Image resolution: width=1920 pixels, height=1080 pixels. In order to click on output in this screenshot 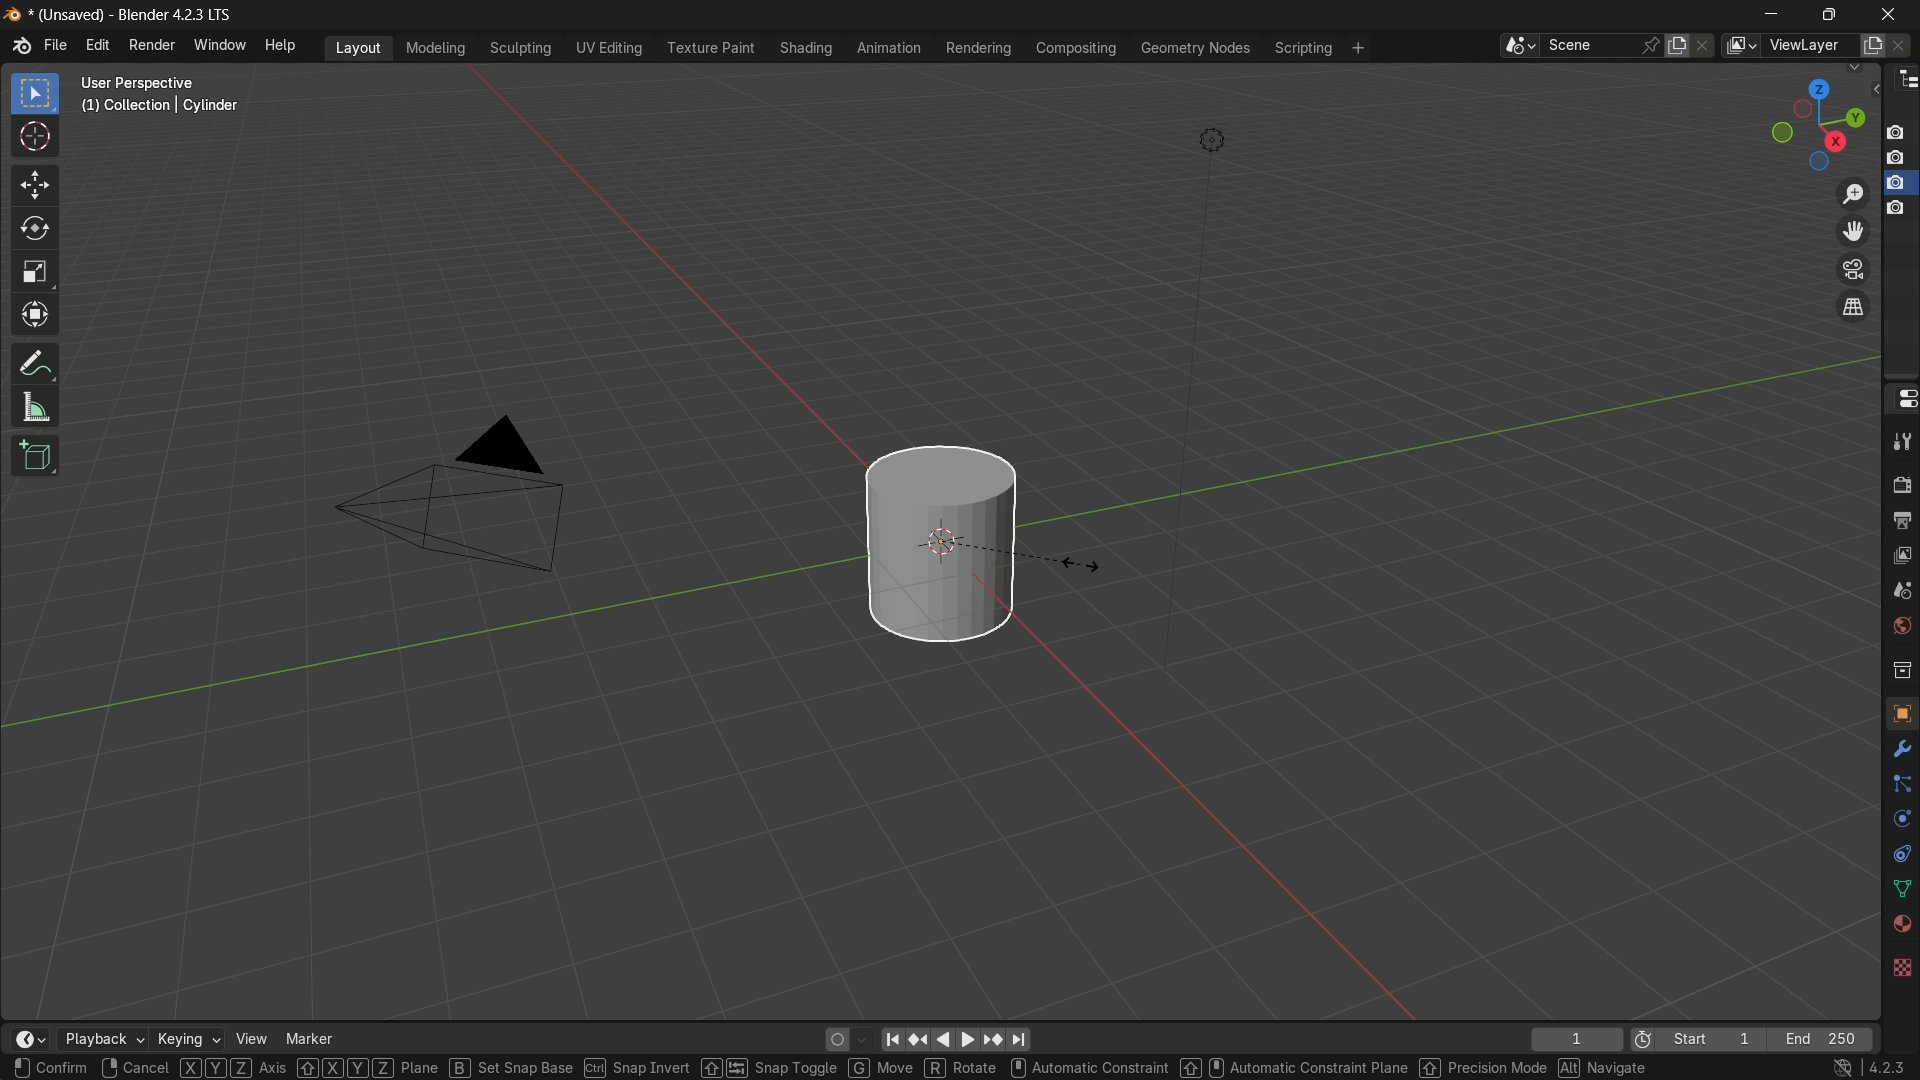, I will do `click(1900, 523)`.